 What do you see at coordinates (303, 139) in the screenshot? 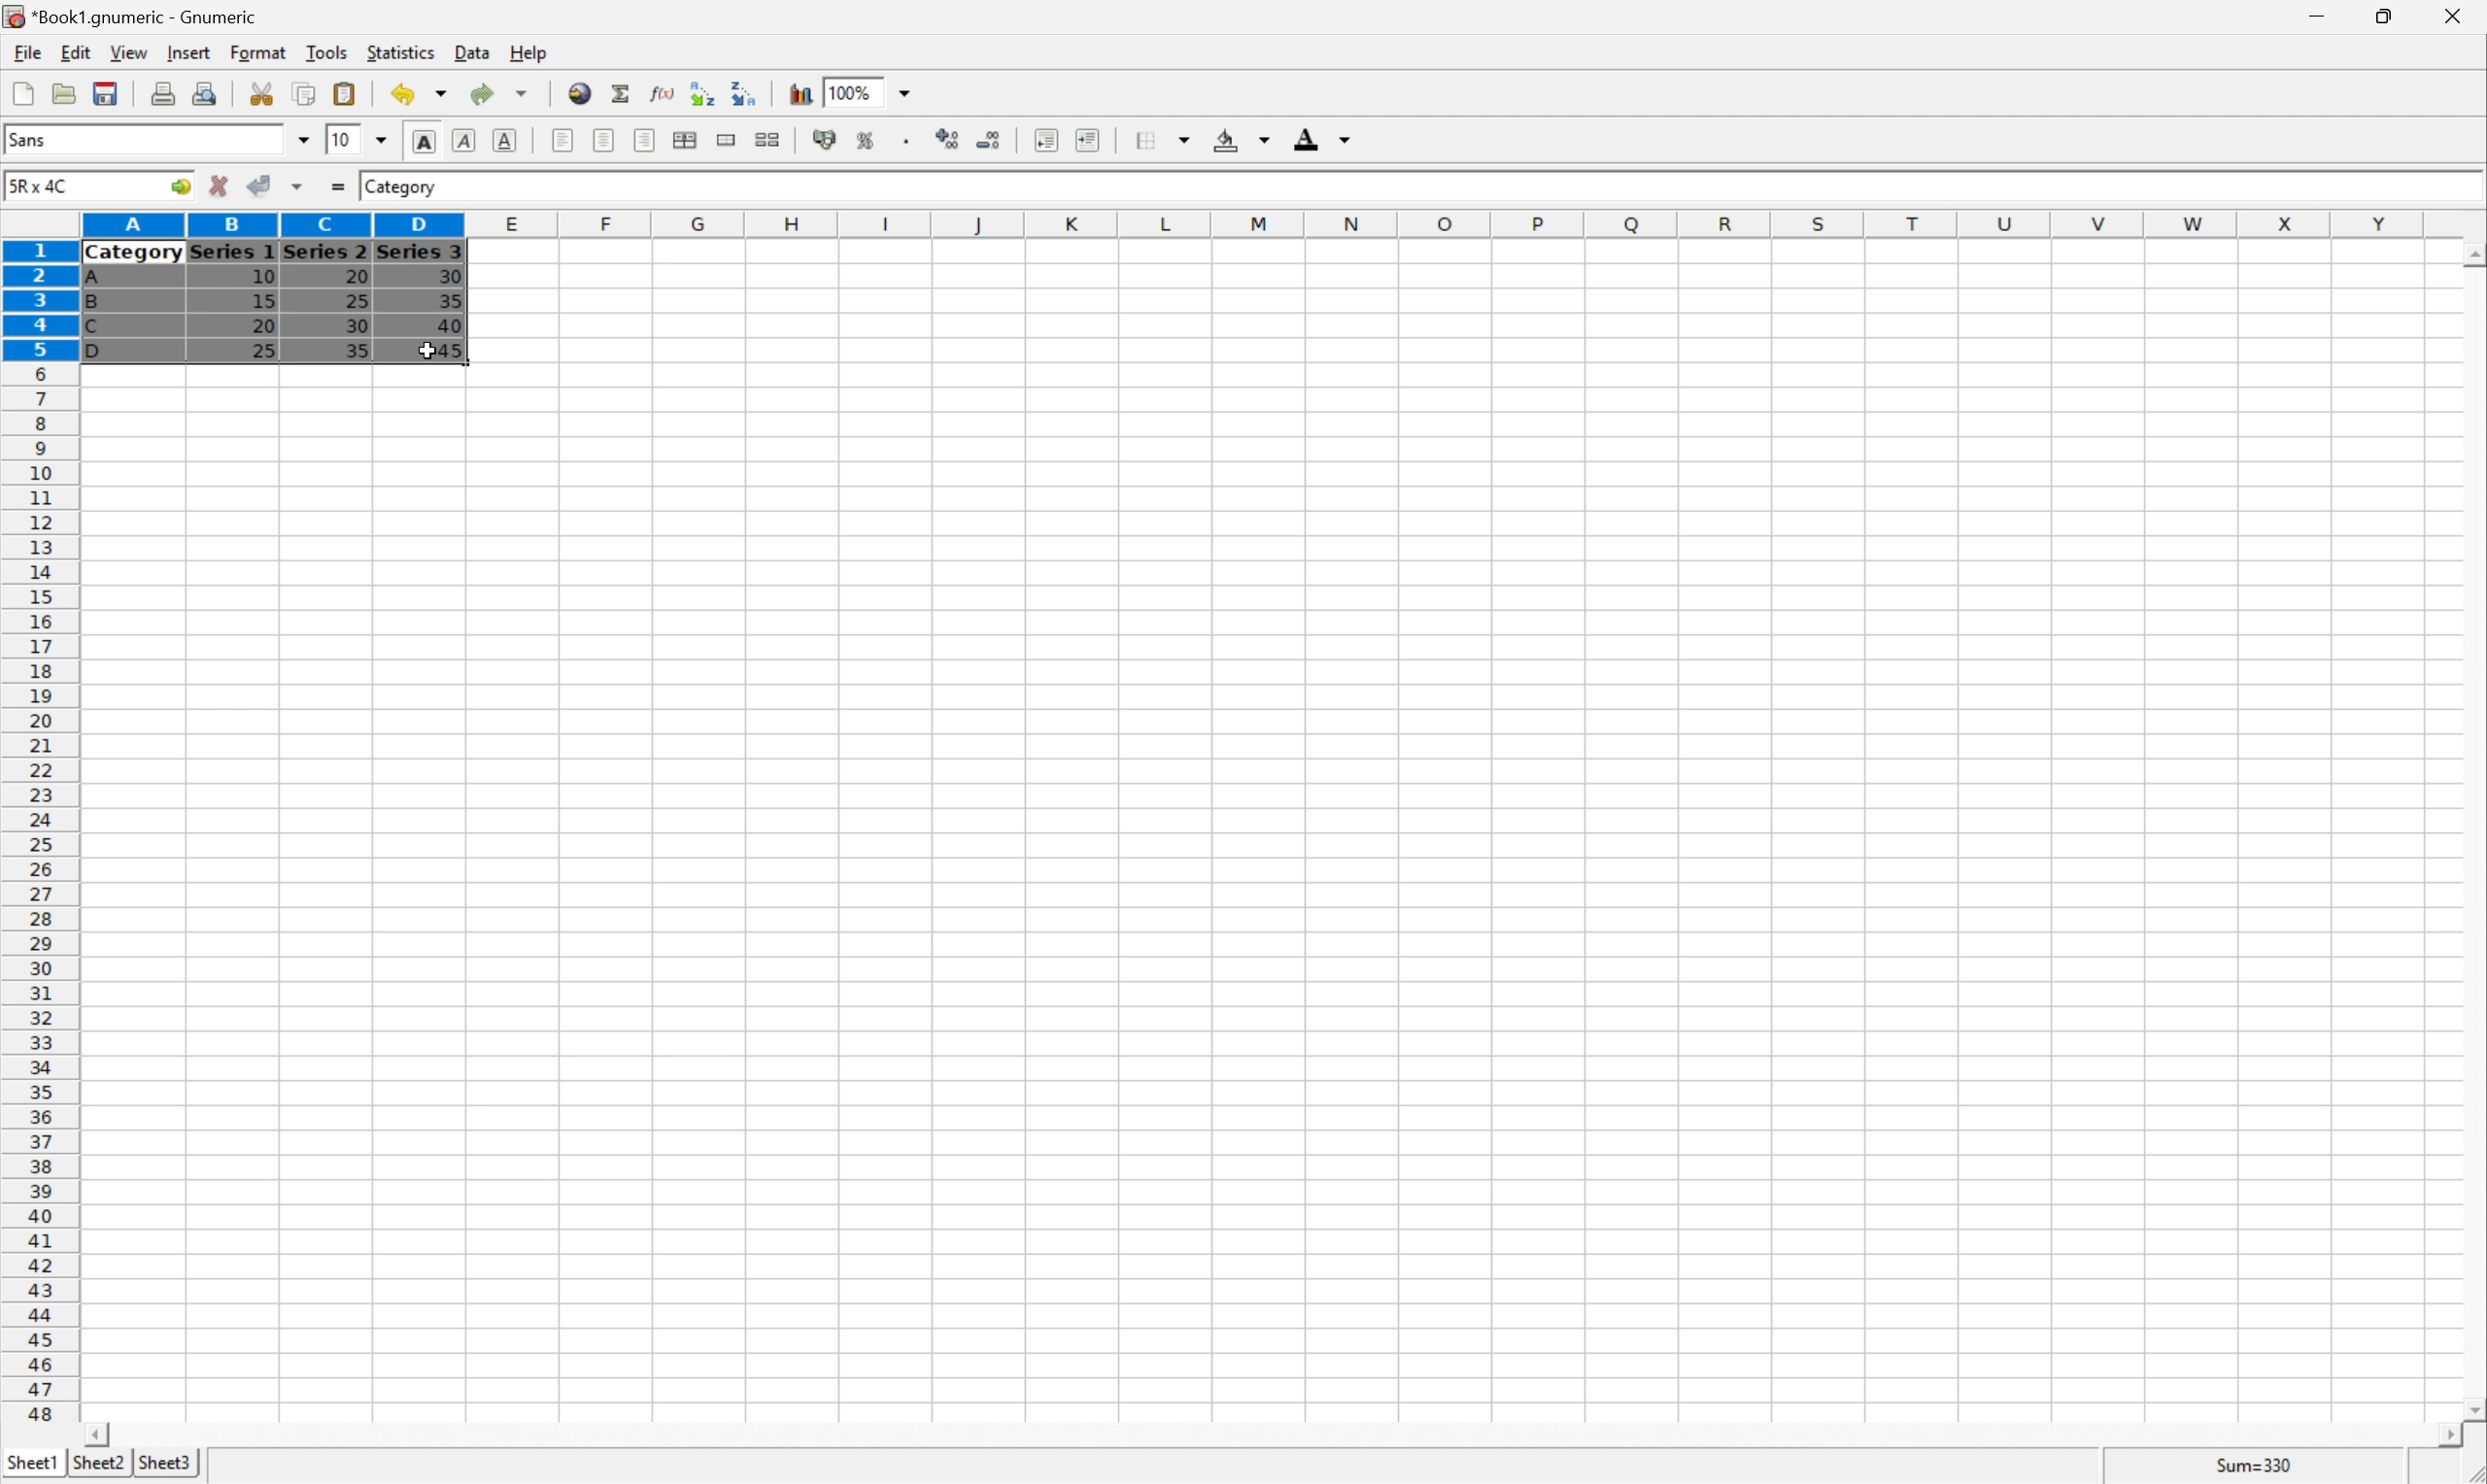
I see `Drop Down` at bounding box center [303, 139].